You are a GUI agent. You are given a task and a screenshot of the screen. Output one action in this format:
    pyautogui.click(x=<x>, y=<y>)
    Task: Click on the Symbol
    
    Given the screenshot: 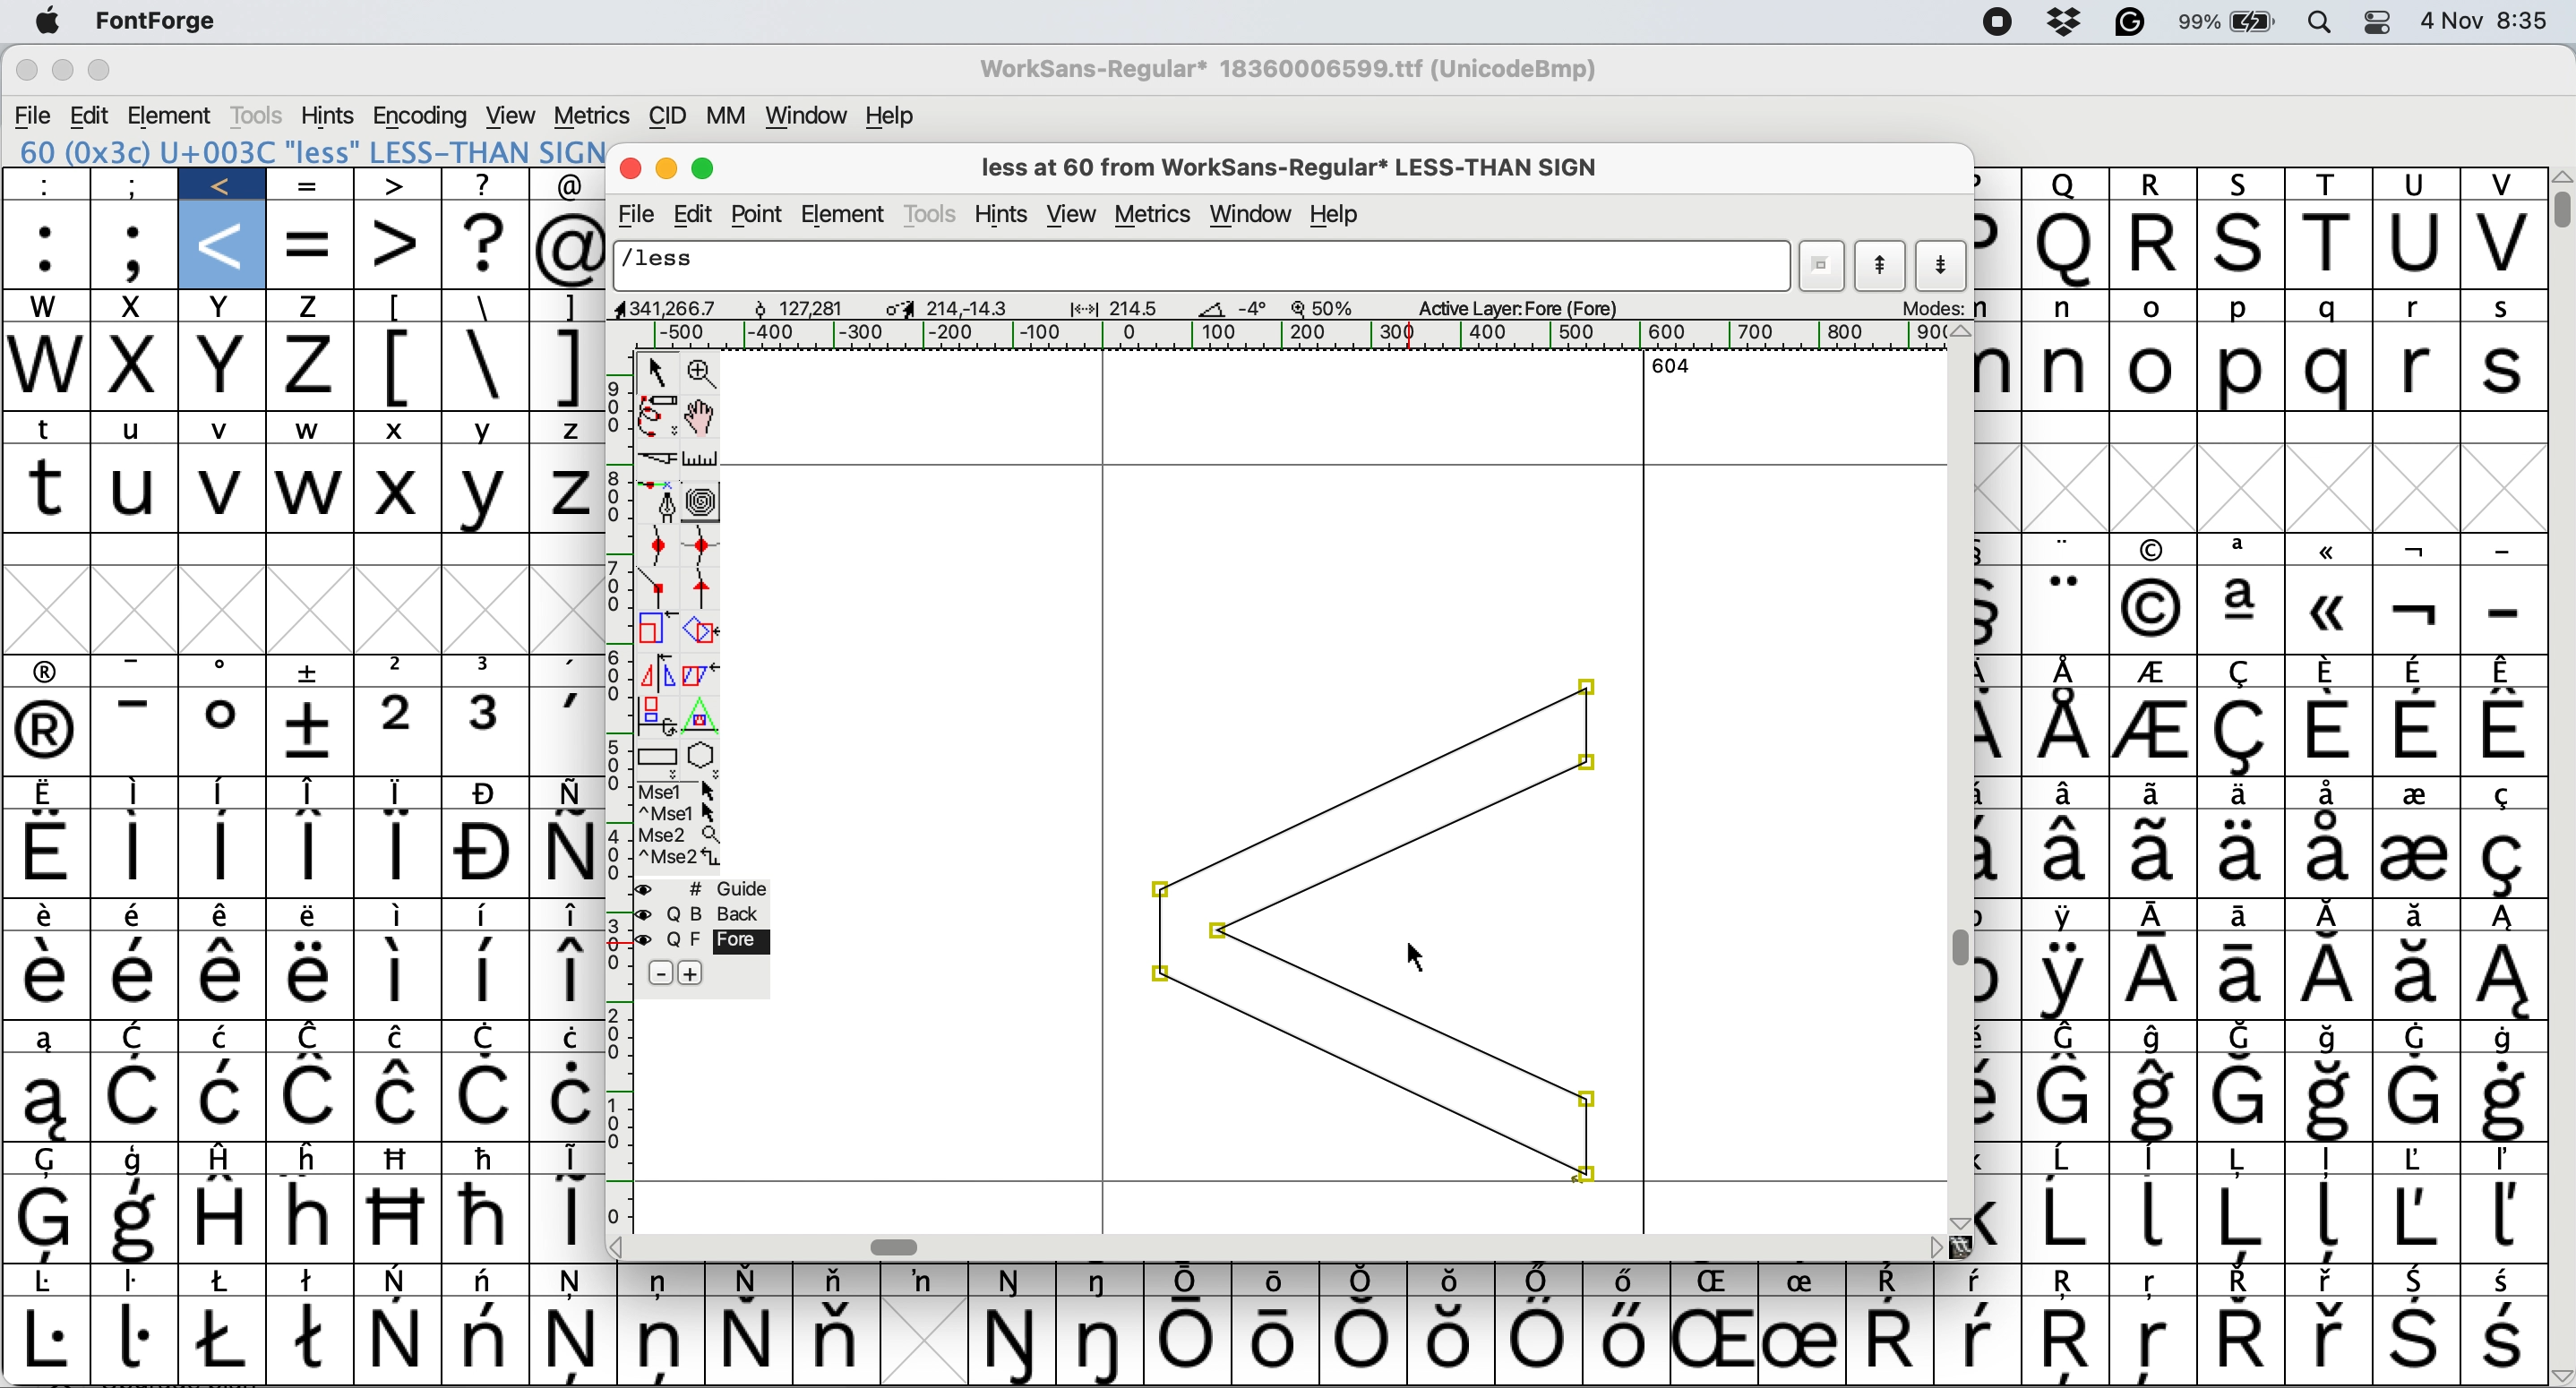 What is the action you would take?
    pyautogui.click(x=2000, y=858)
    